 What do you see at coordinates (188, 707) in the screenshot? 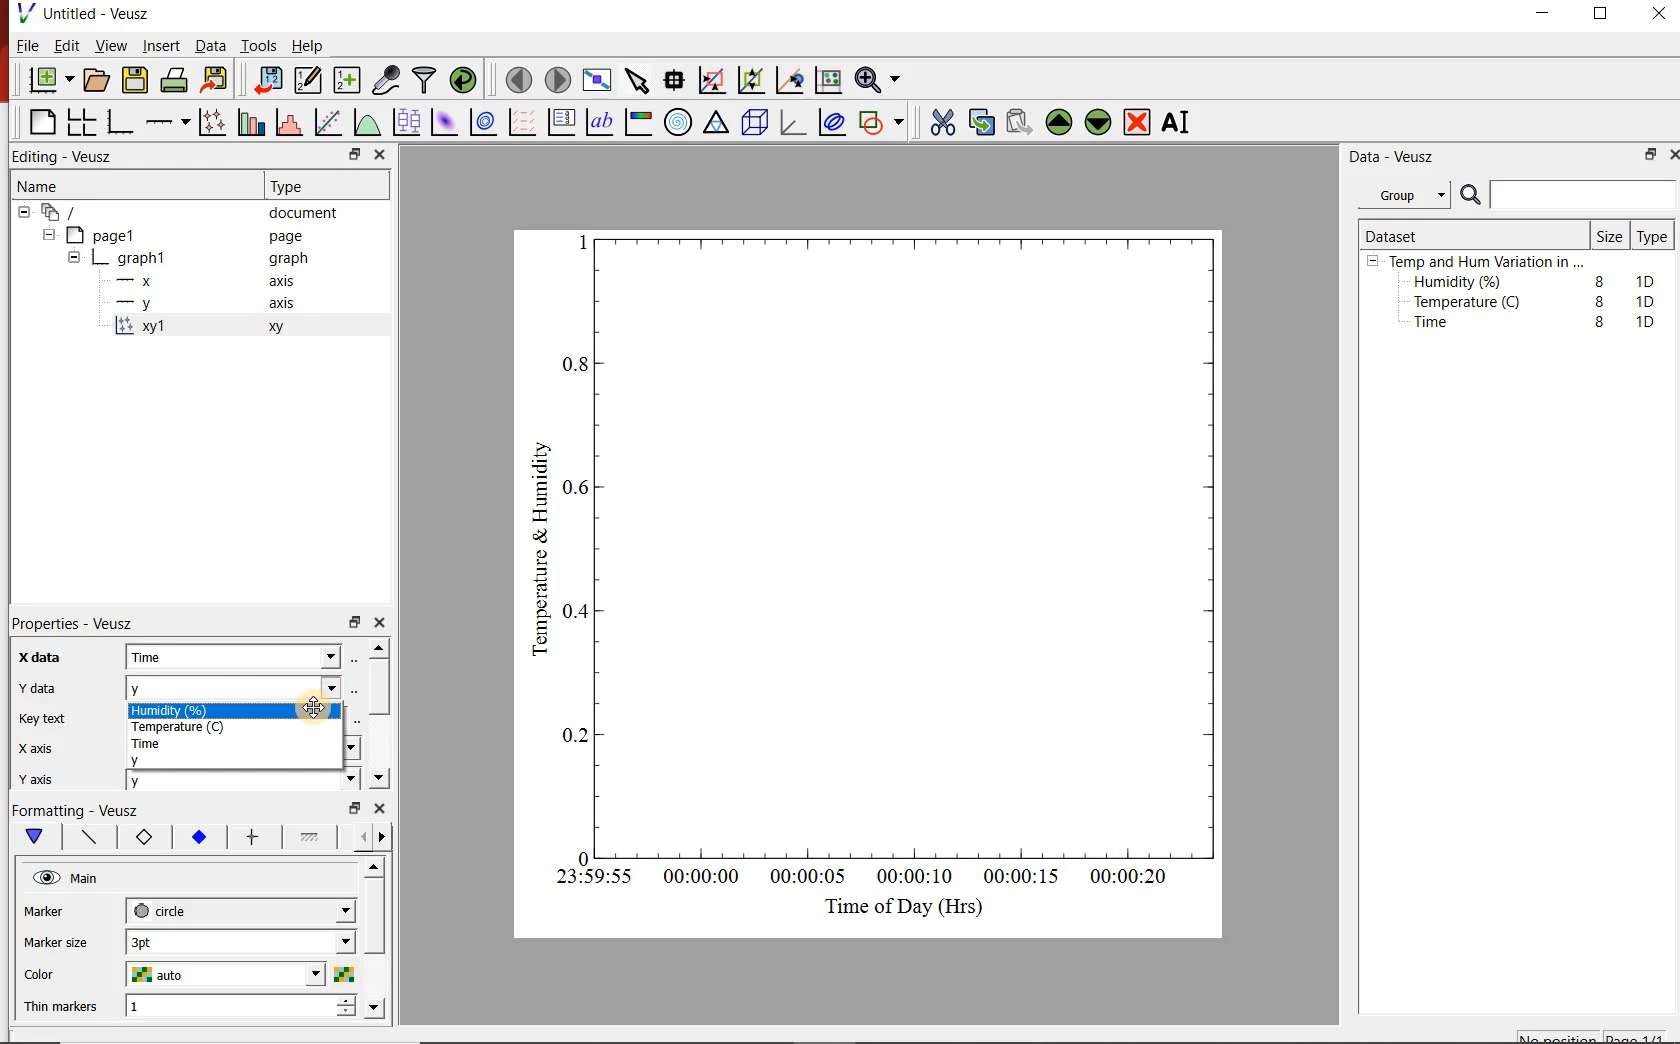
I see `Humidity (%)` at bounding box center [188, 707].